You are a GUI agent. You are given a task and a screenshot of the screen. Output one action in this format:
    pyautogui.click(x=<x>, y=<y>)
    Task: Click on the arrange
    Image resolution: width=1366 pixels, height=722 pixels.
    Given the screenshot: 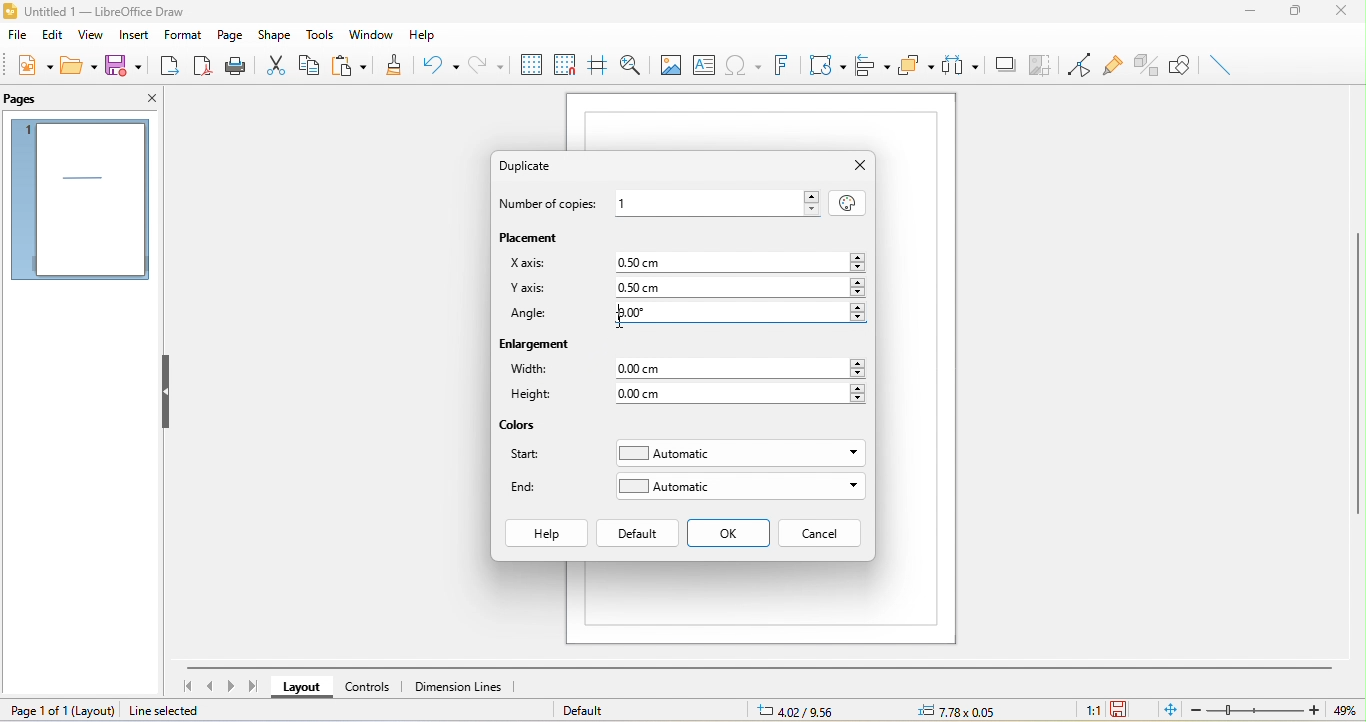 What is the action you would take?
    pyautogui.click(x=917, y=67)
    